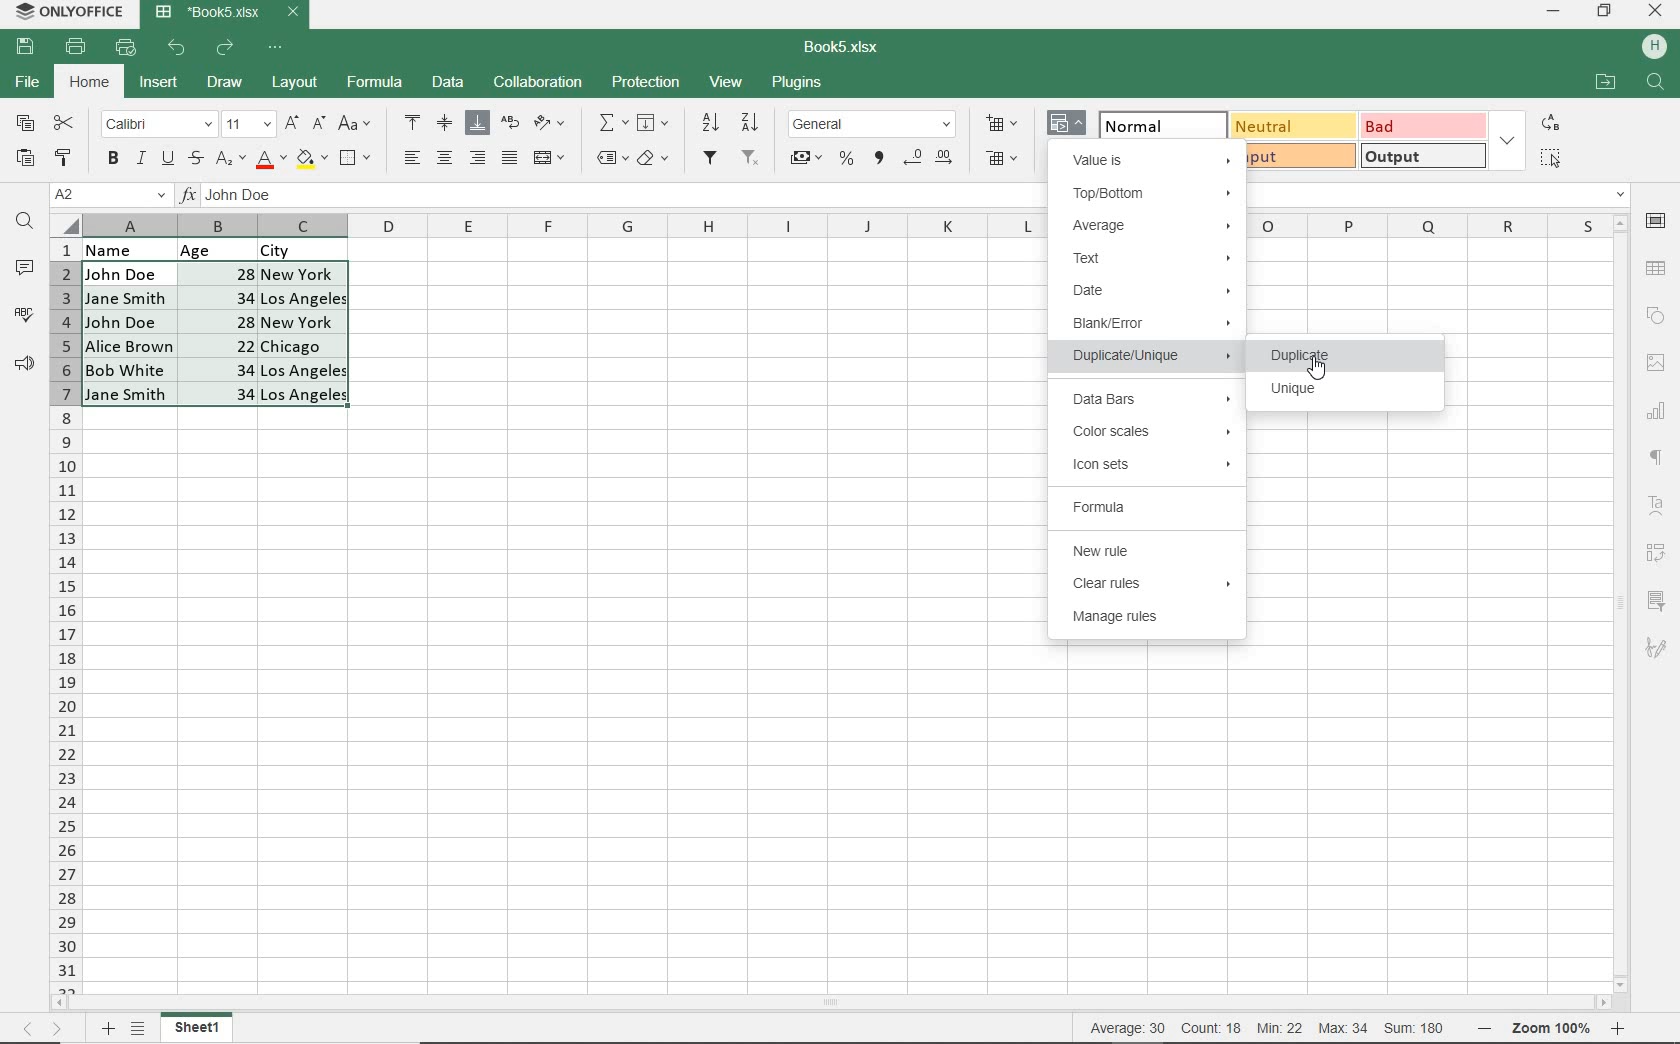 The width and height of the screenshot is (1680, 1044). Describe the element at coordinates (1550, 157) in the screenshot. I see `SELECT ALL` at that location.